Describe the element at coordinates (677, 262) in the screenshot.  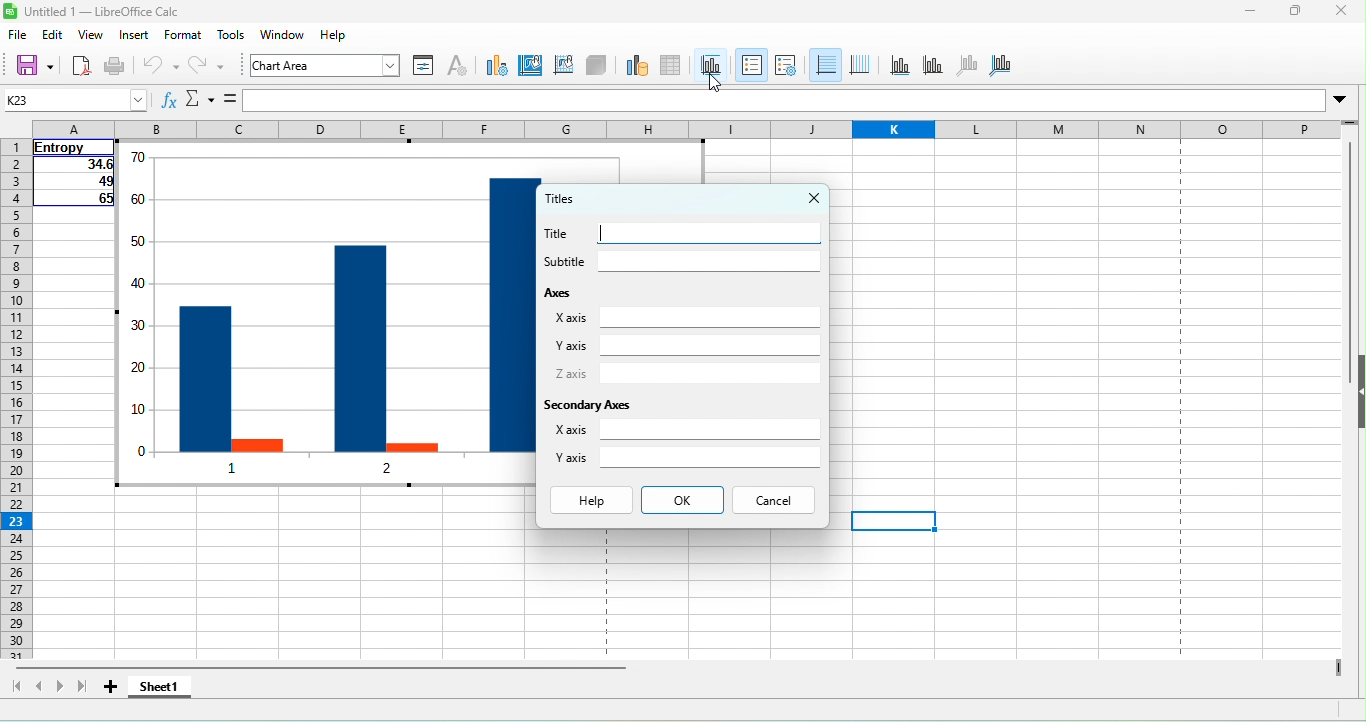
I see `subtitle` at that location.